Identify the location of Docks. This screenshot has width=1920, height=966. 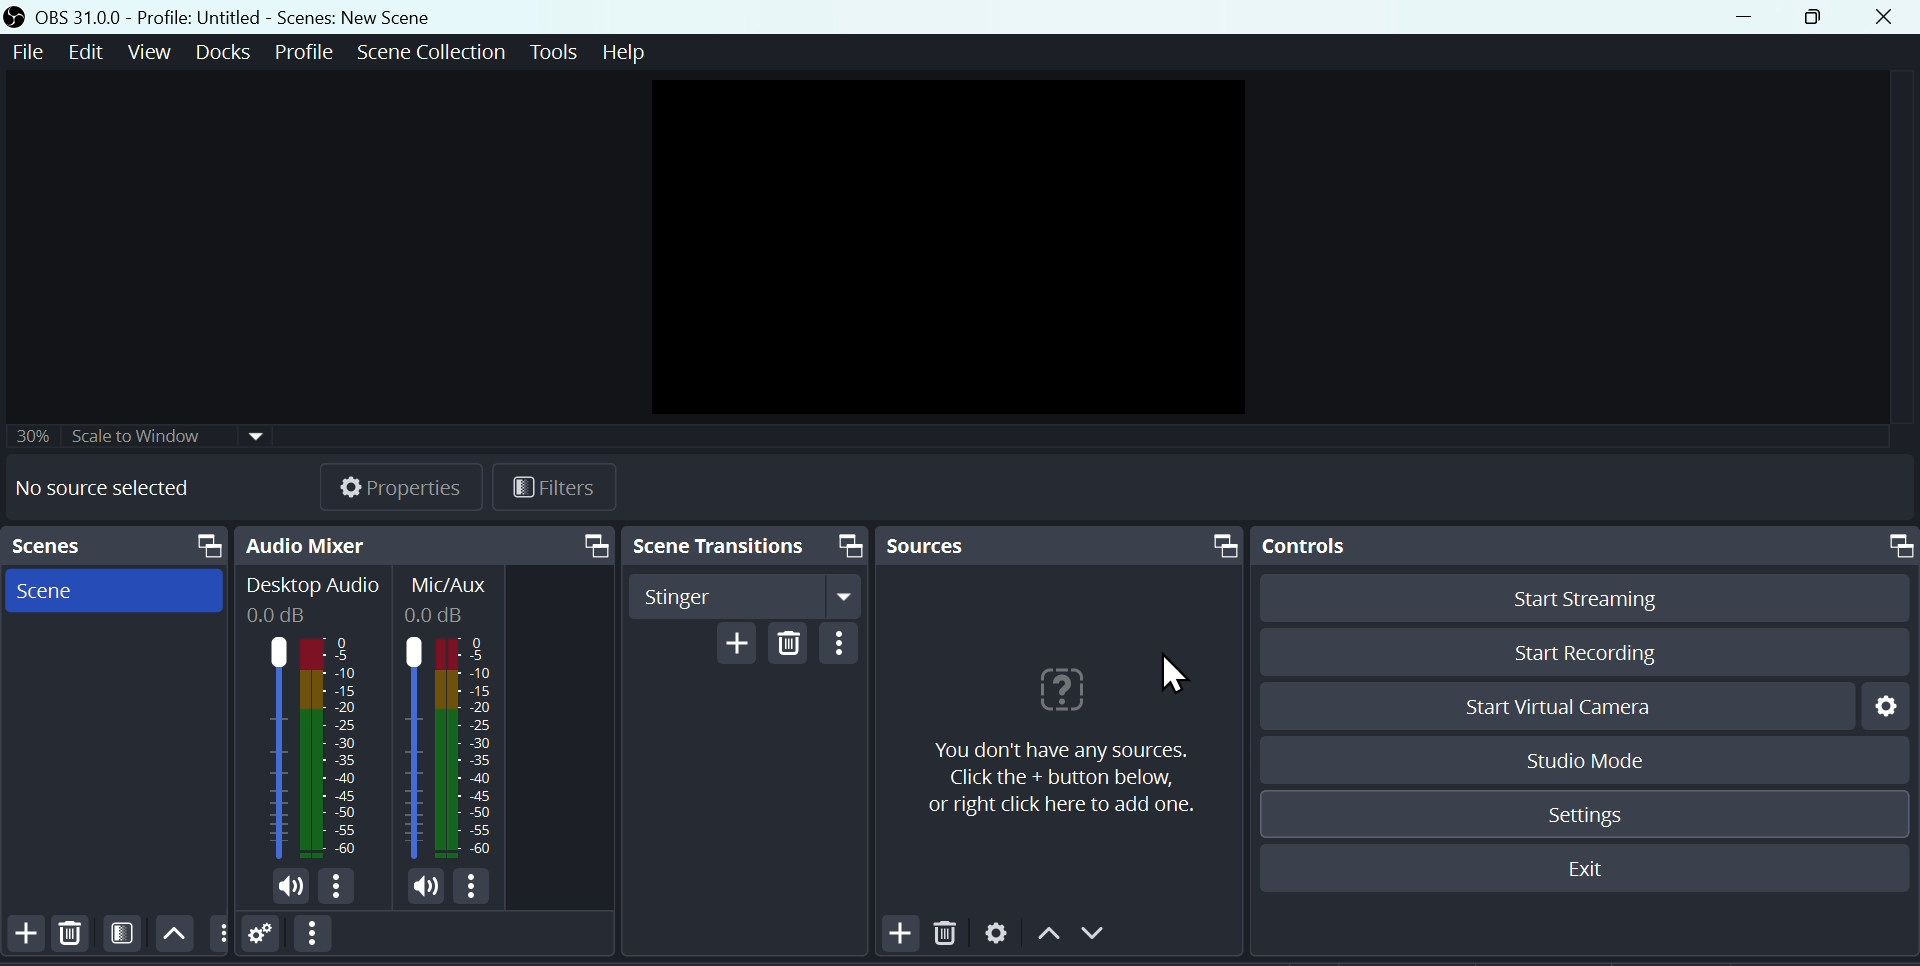
(222, 52).